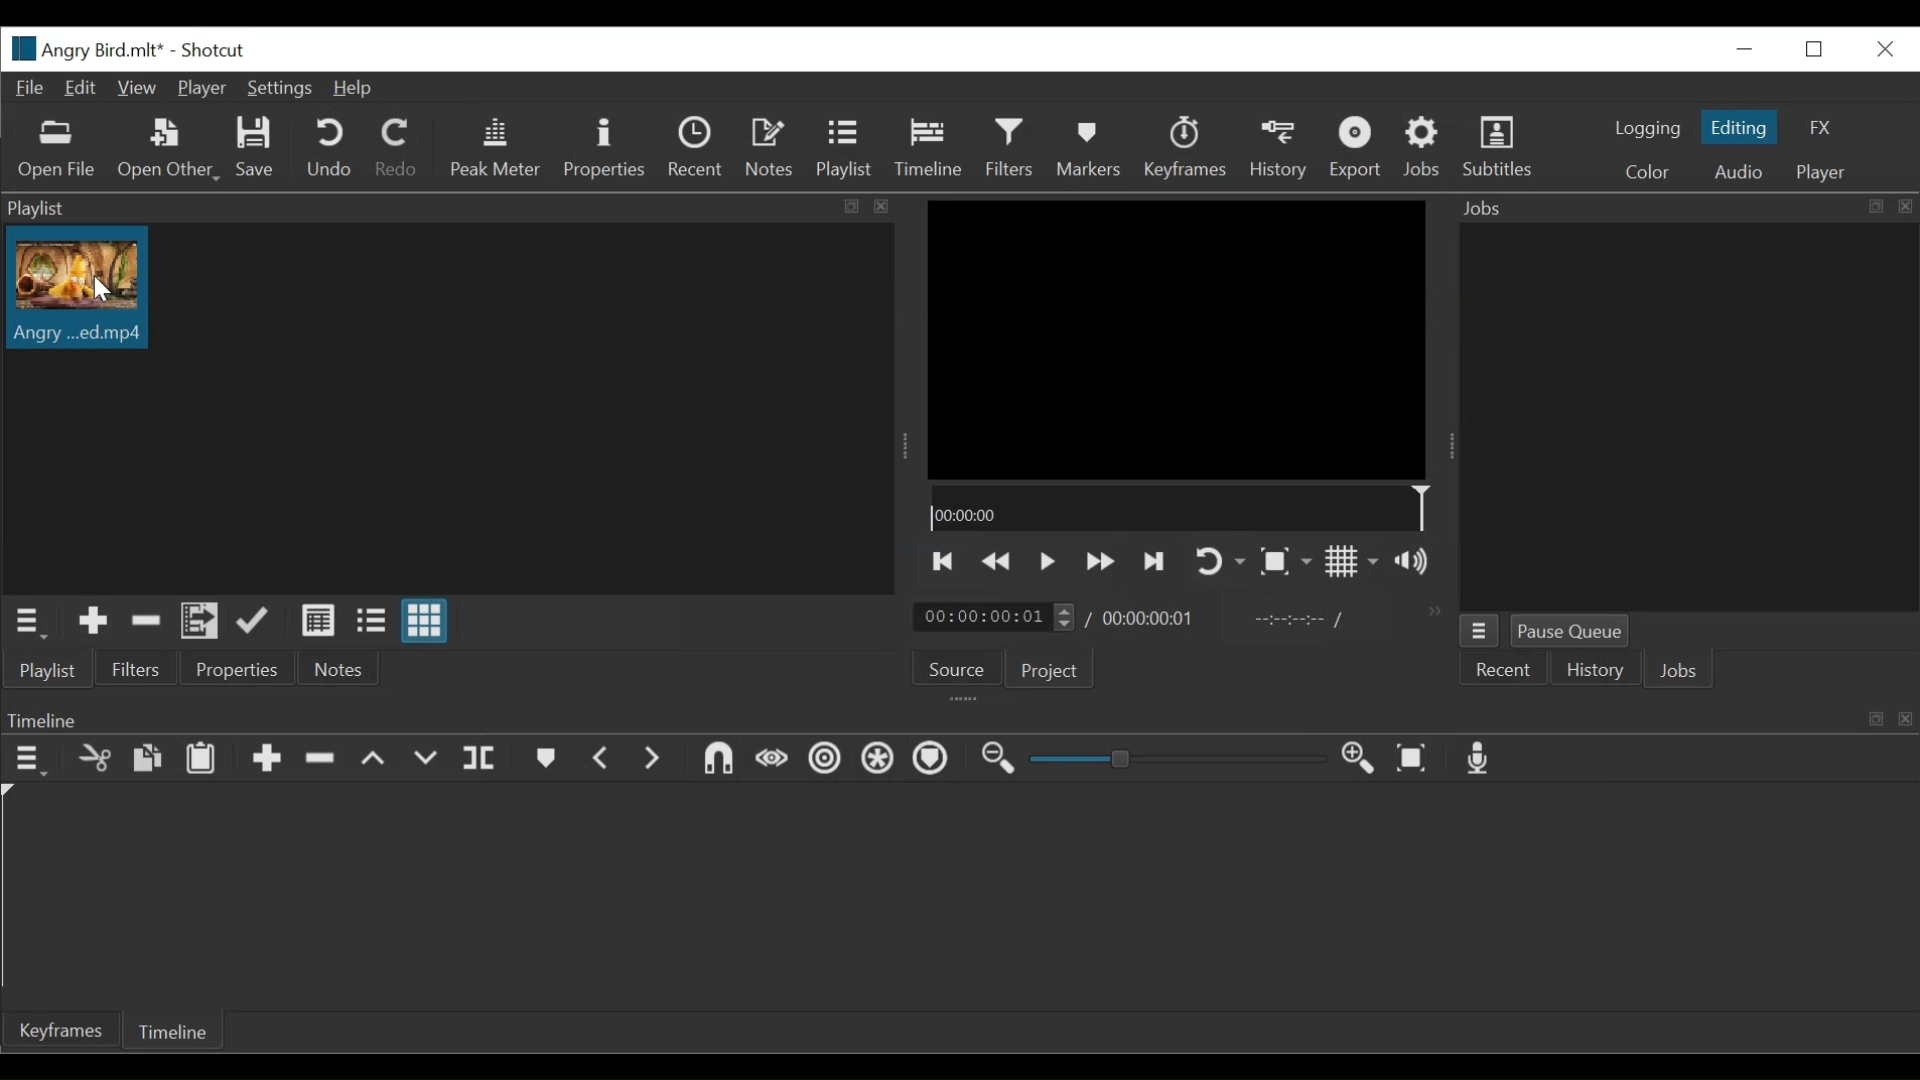  What do you see at coordinates (1189, 150) in the screenshot?
I see `Keyframes` at bounding box center [1189, 150].